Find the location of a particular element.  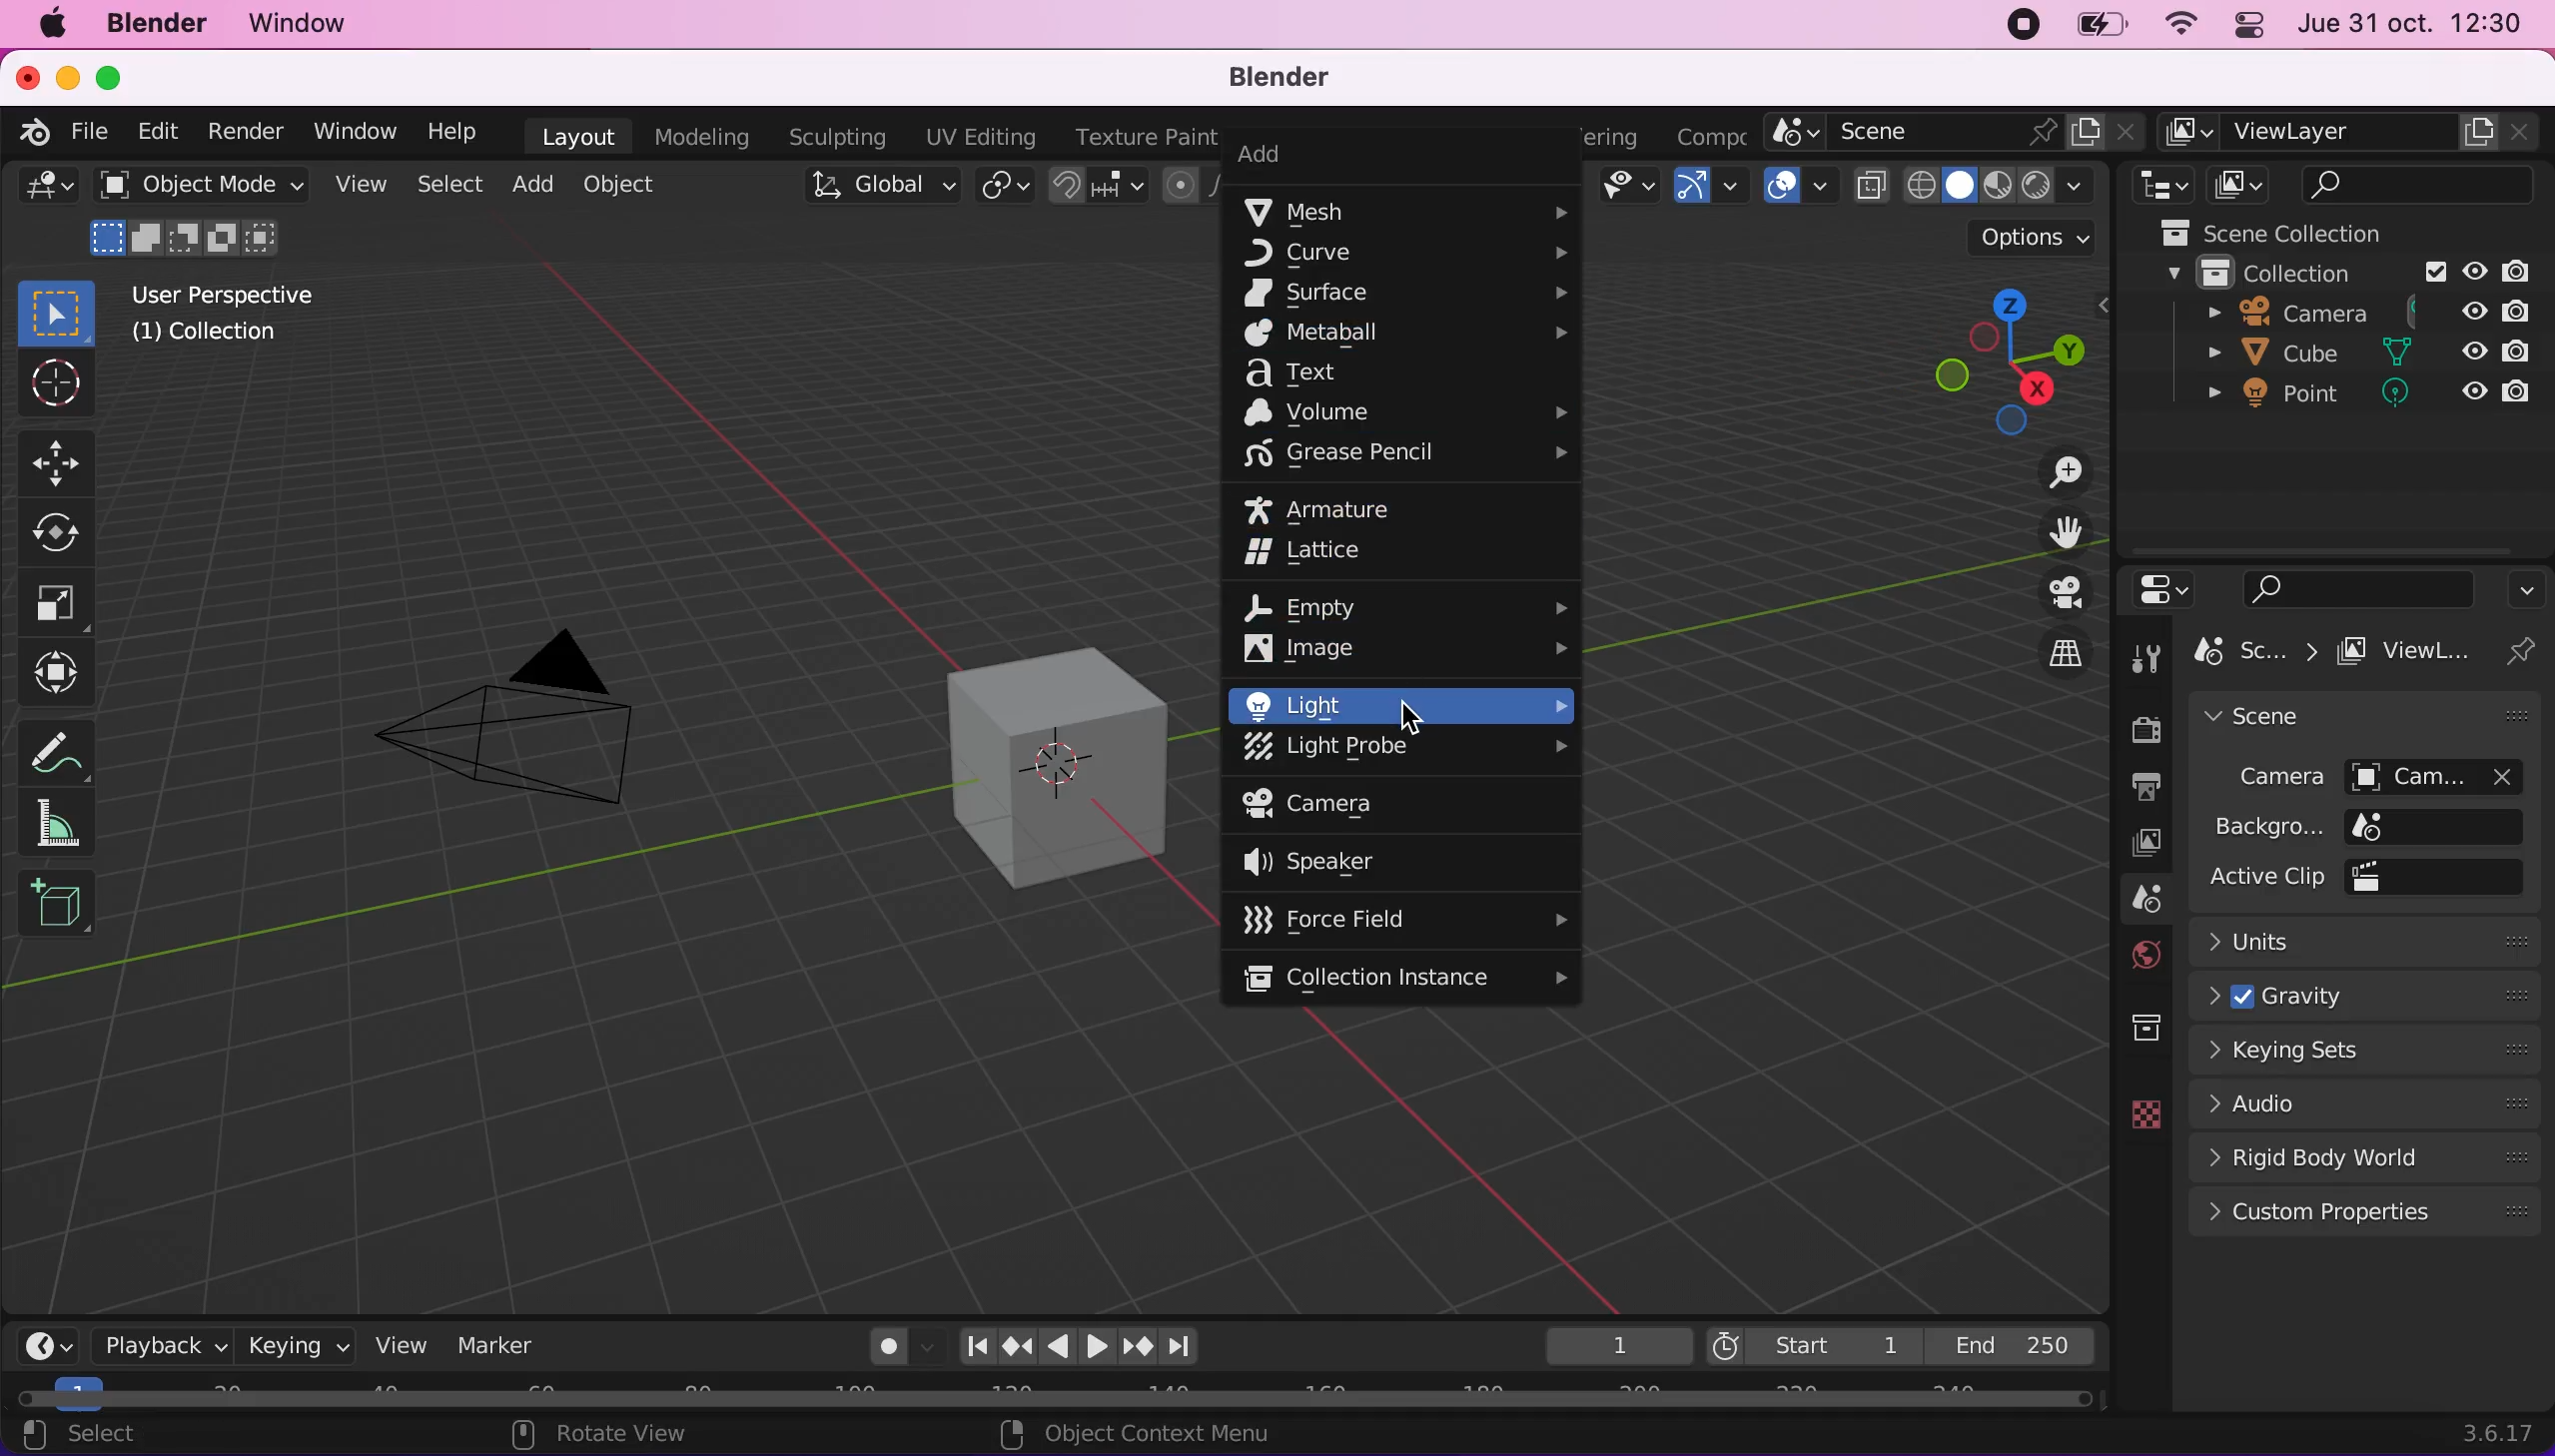

recording stopped is located at coordinates (2026, 26).